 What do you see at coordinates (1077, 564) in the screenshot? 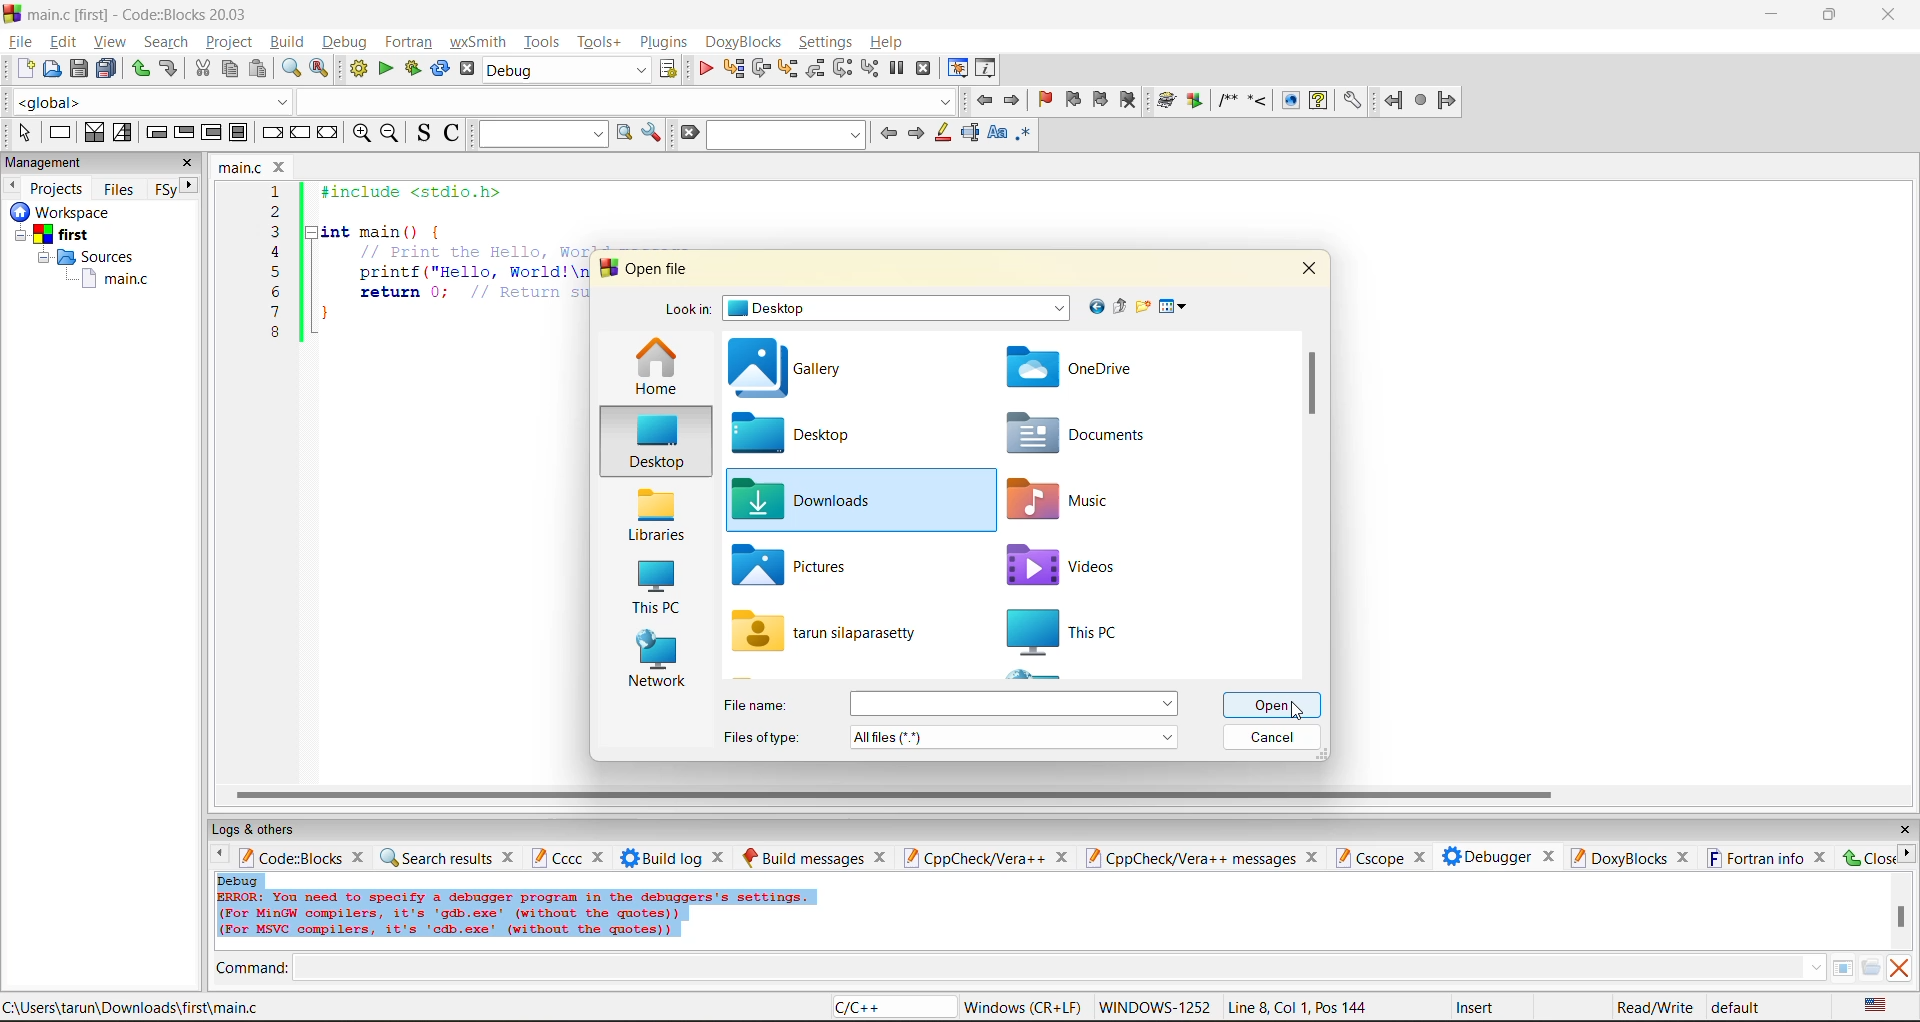
I see `videos` at bounding box center [1077, 564].